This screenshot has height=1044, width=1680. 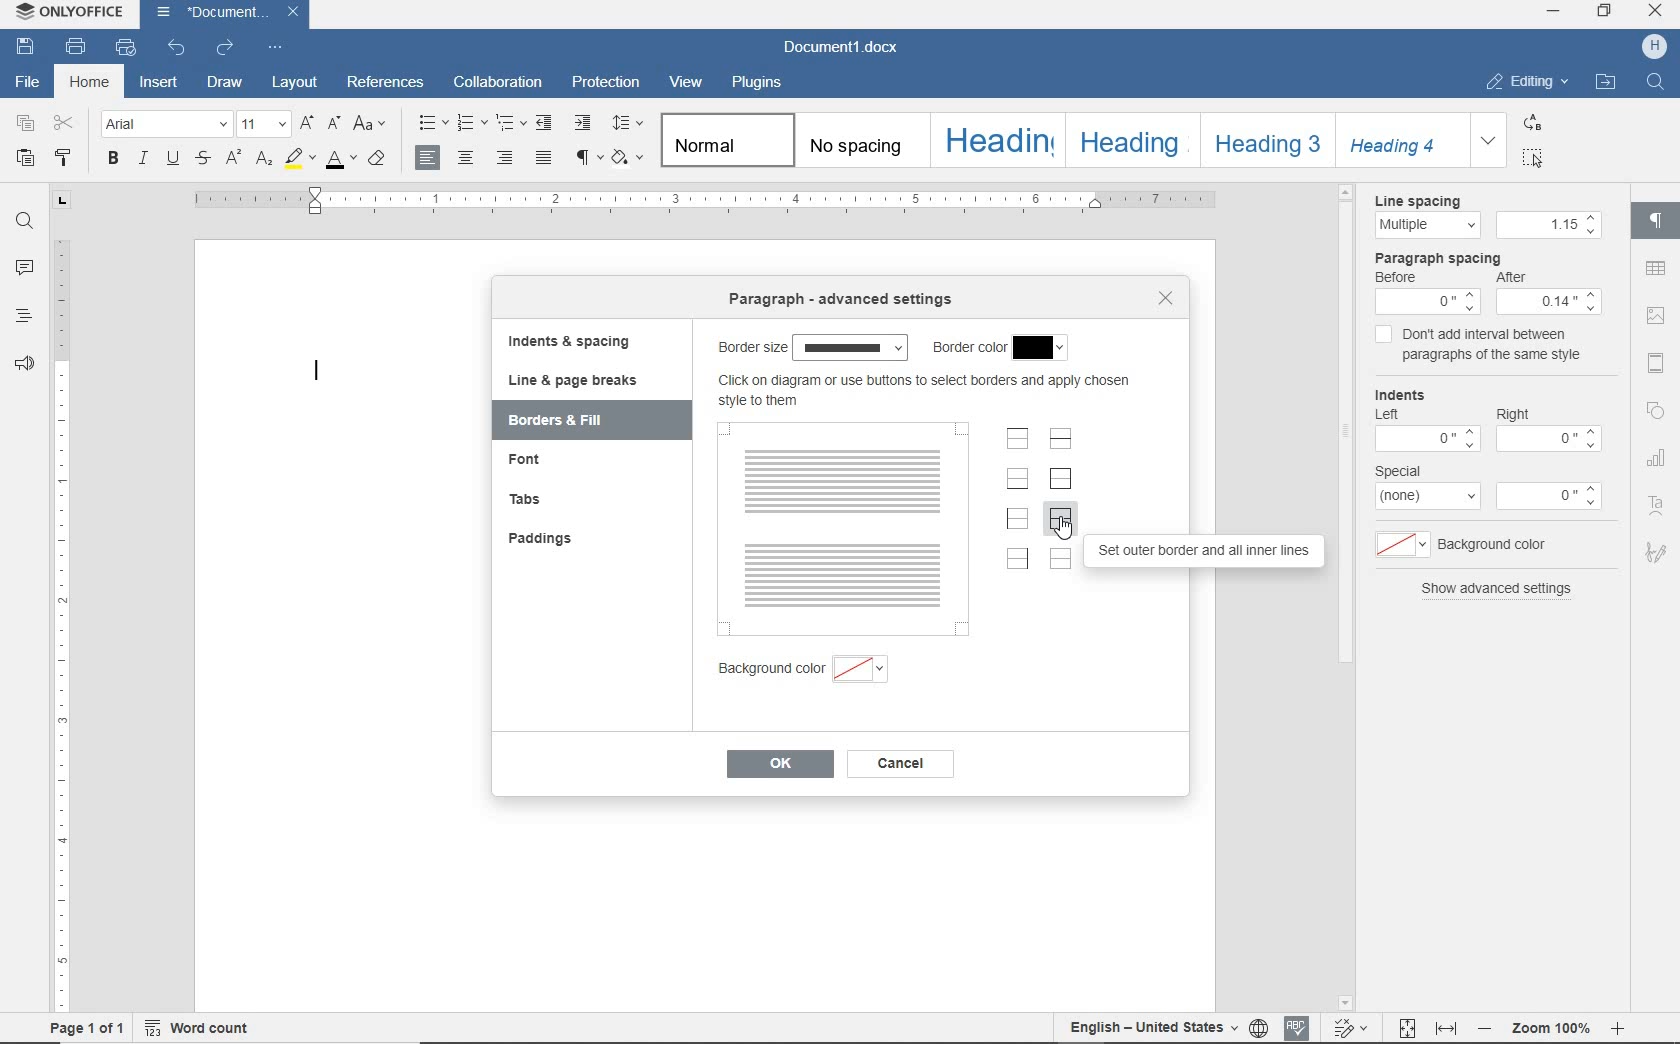 I want to click on nonprinting characters, so click(x=587, y=159).